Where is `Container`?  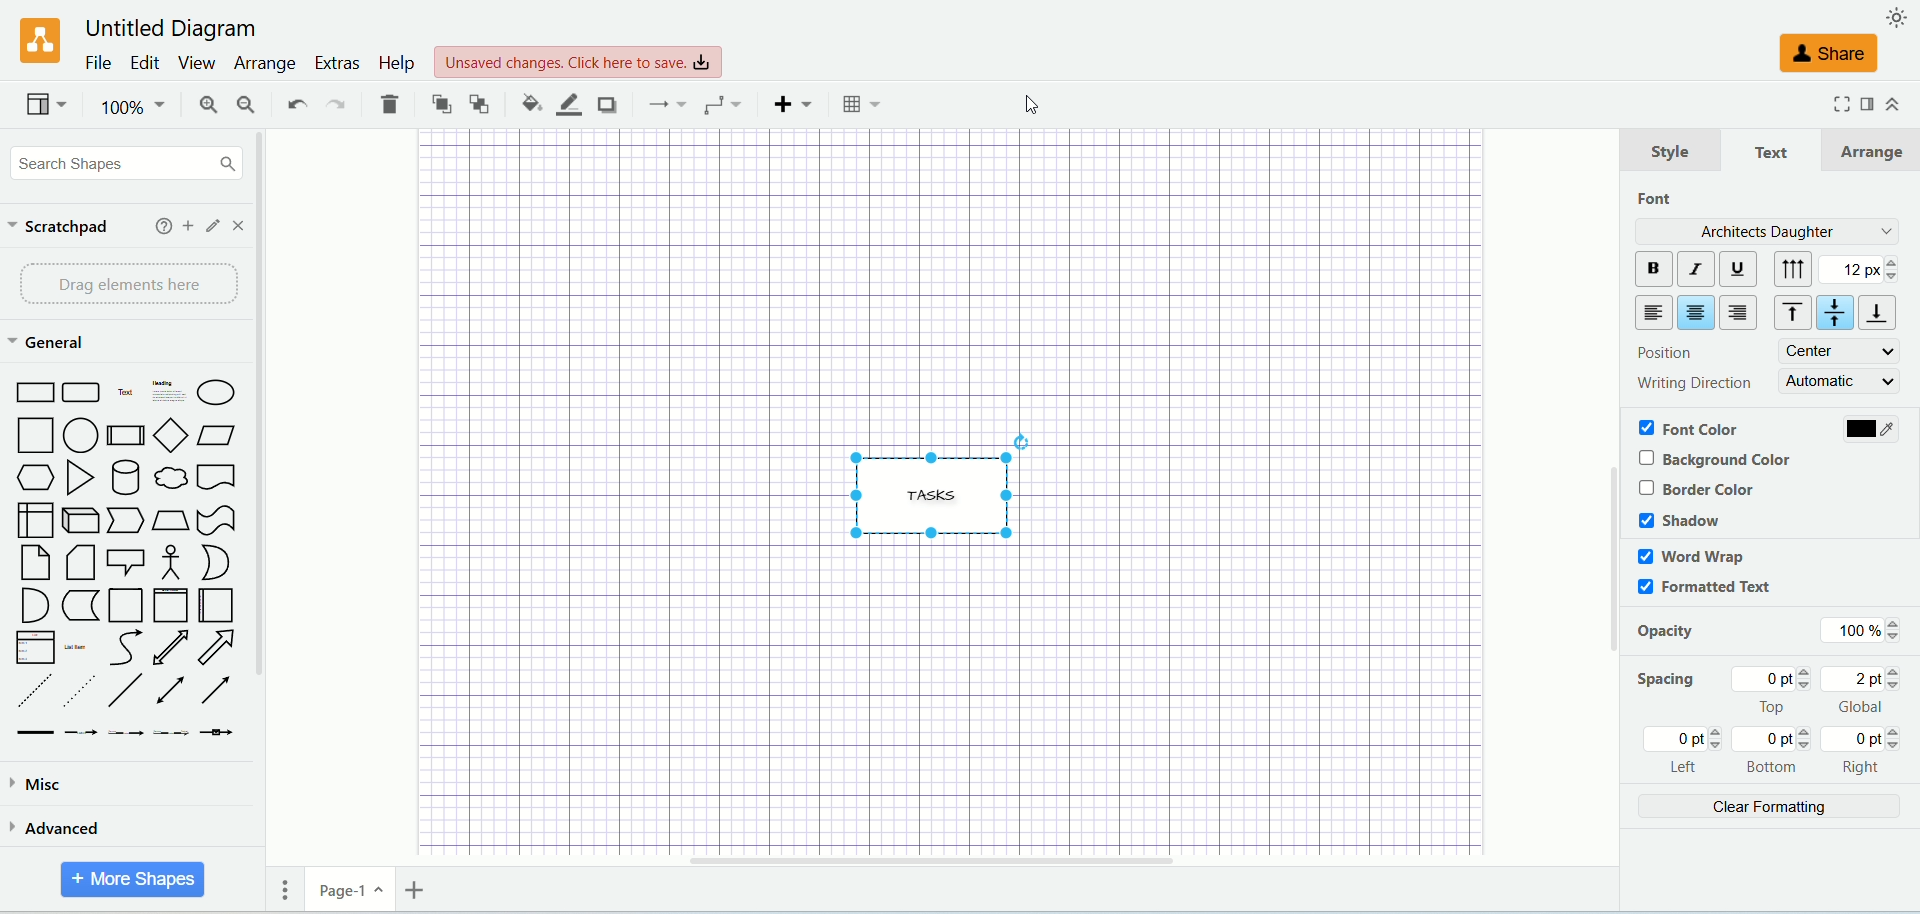
Container is located at coordinates (125, 605).